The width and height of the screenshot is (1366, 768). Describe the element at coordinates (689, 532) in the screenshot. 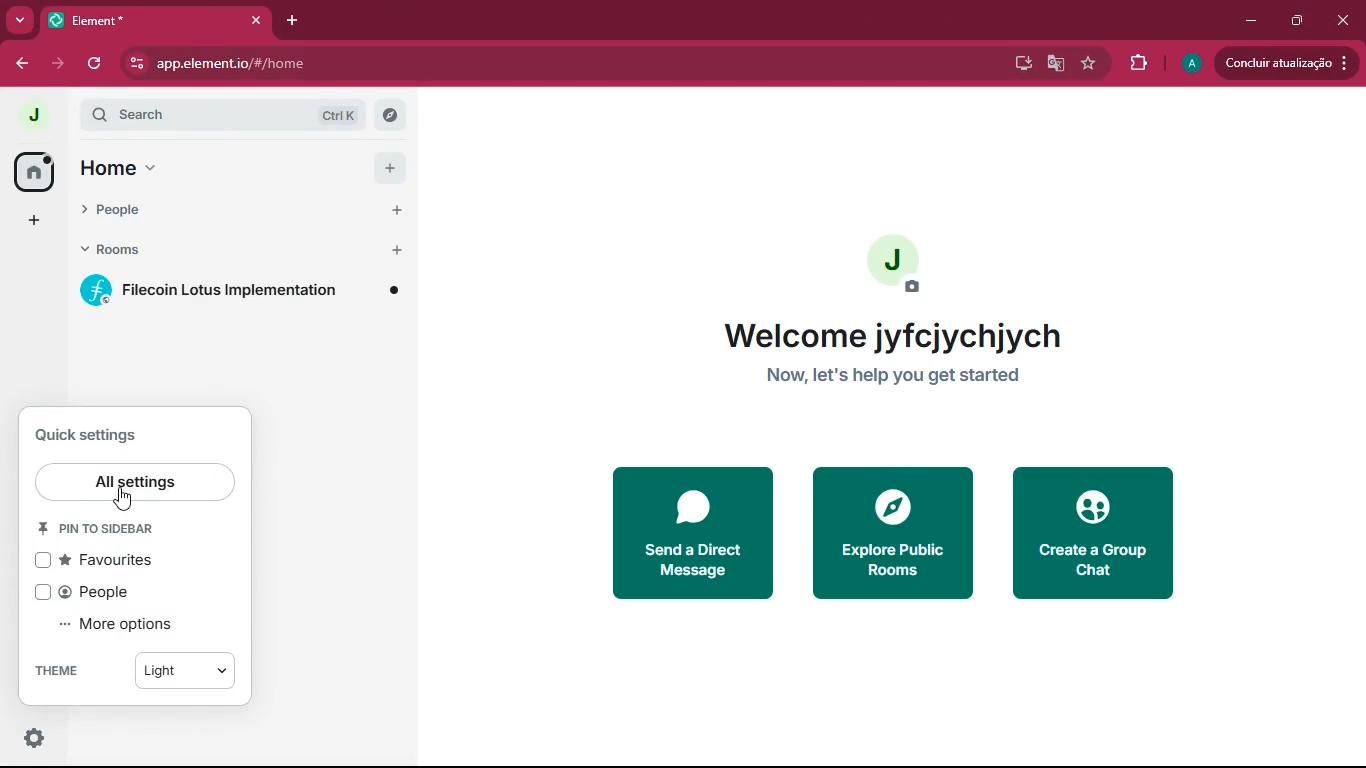

I see `send a direct message` at that location.